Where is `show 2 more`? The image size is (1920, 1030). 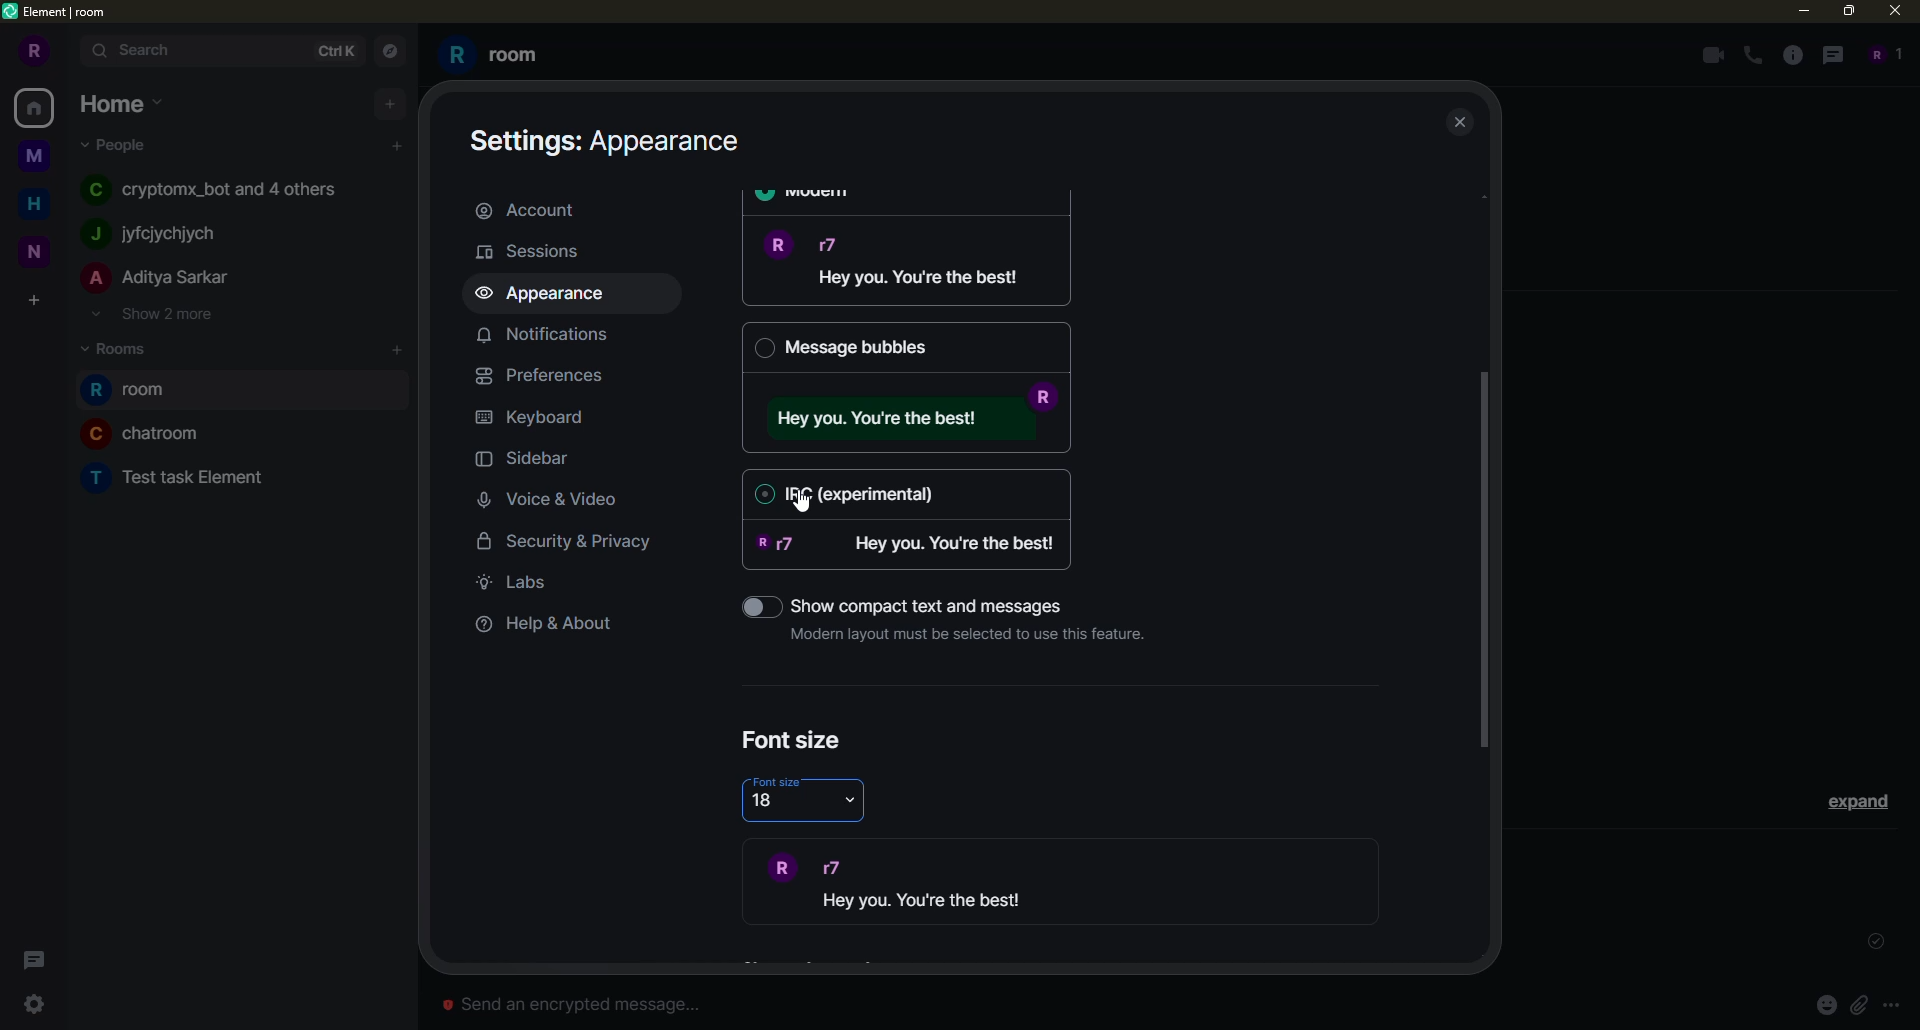 show 2 more is located at coordinates (146, 314).